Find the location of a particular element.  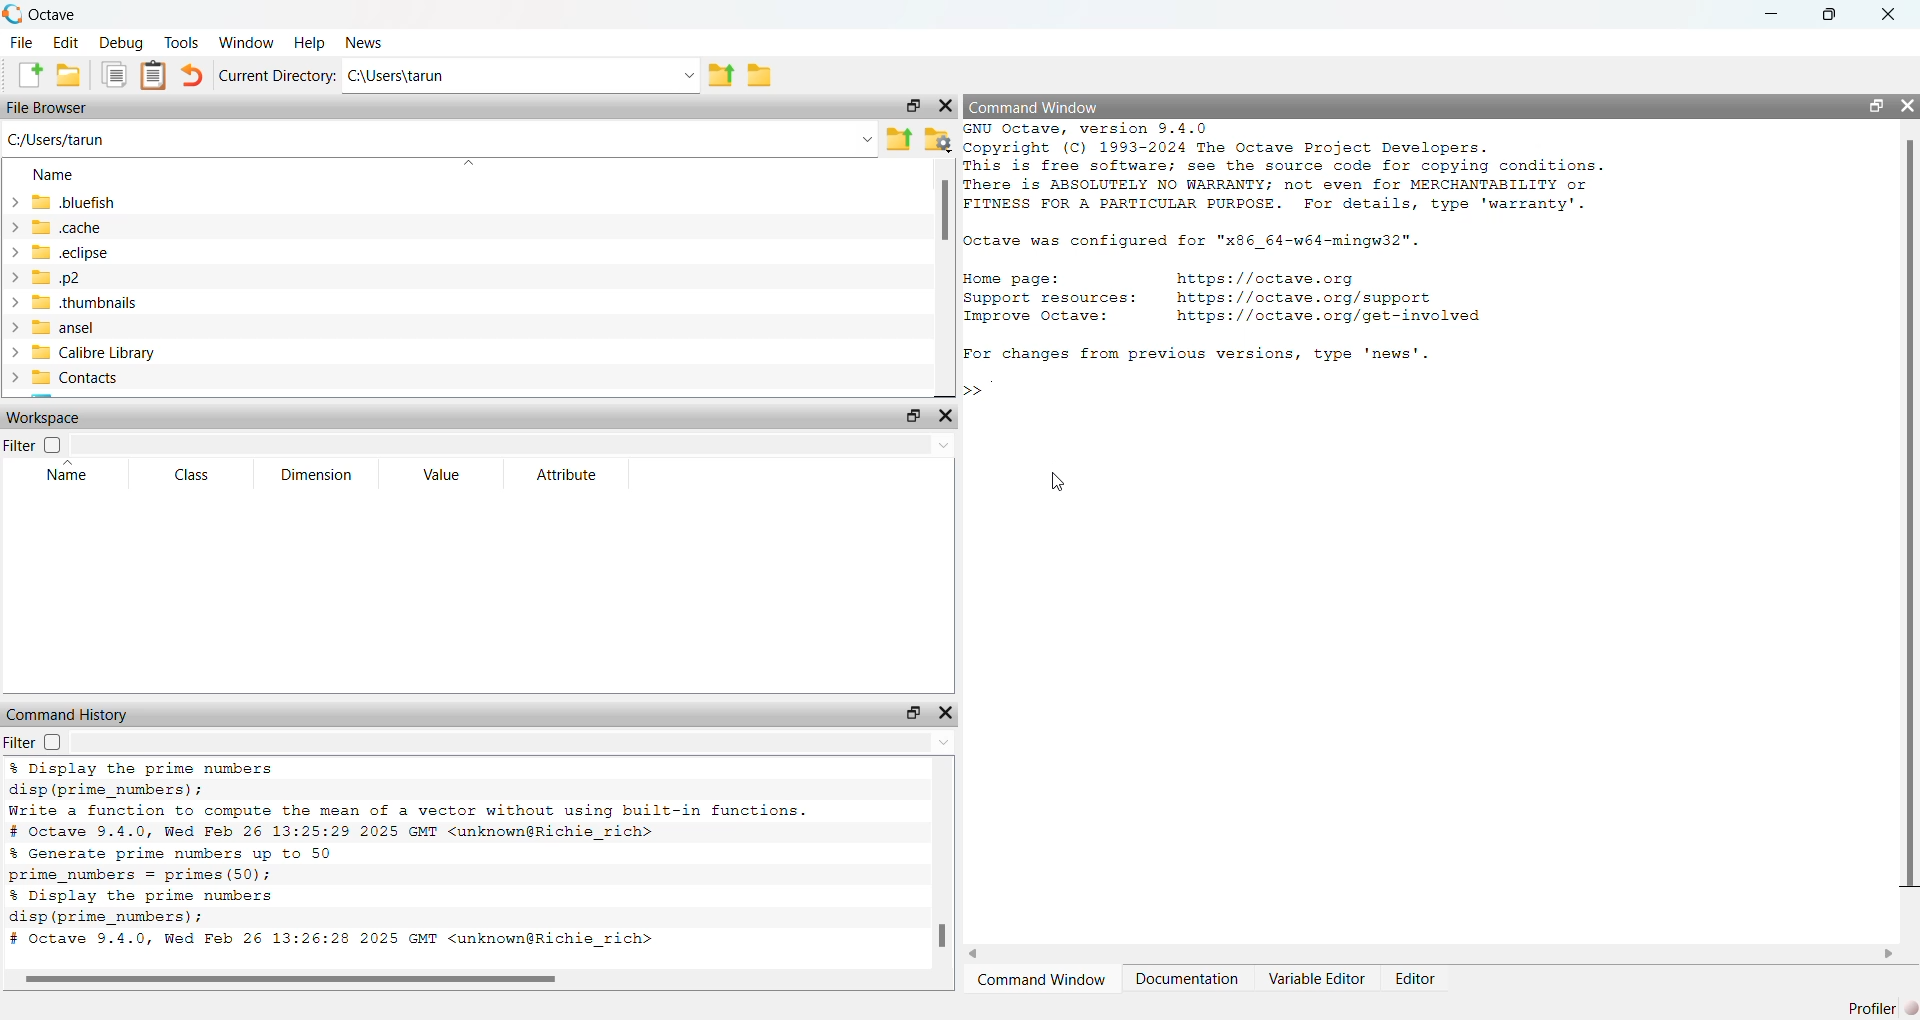

Command Window is located at coordinates (1035, 108).